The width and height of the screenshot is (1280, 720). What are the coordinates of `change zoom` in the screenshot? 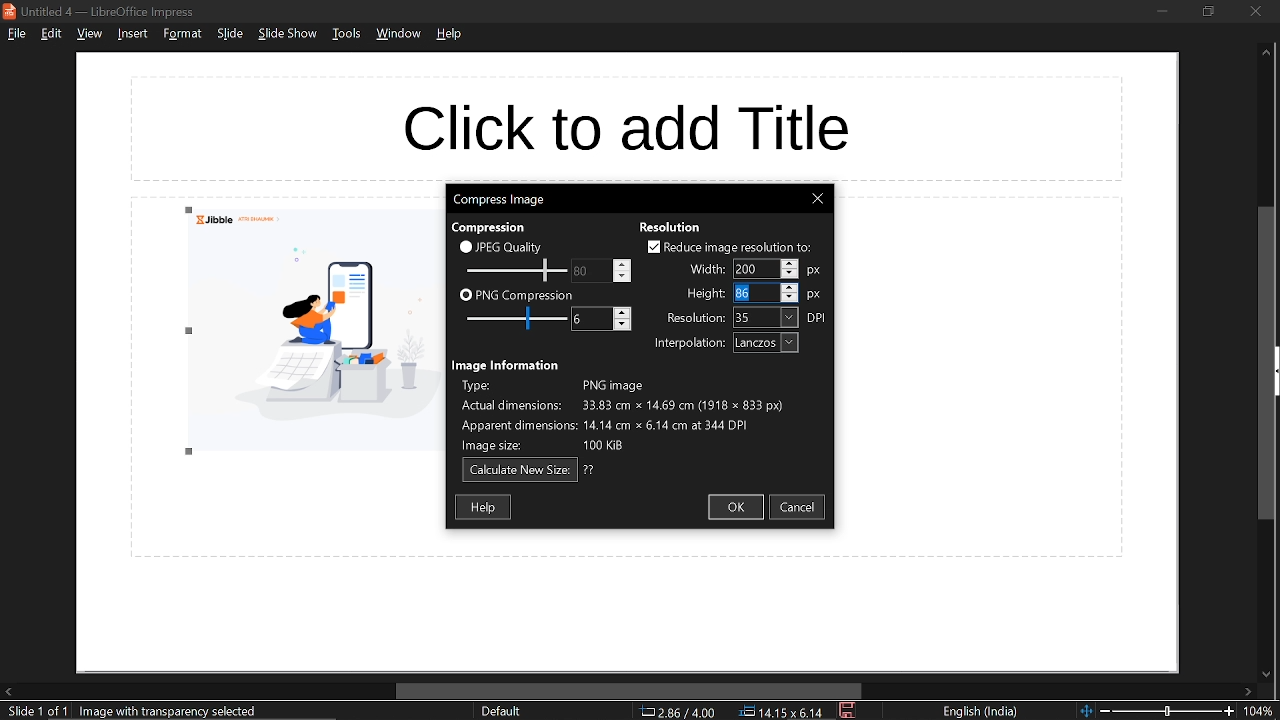 It's located at (1157, 711).